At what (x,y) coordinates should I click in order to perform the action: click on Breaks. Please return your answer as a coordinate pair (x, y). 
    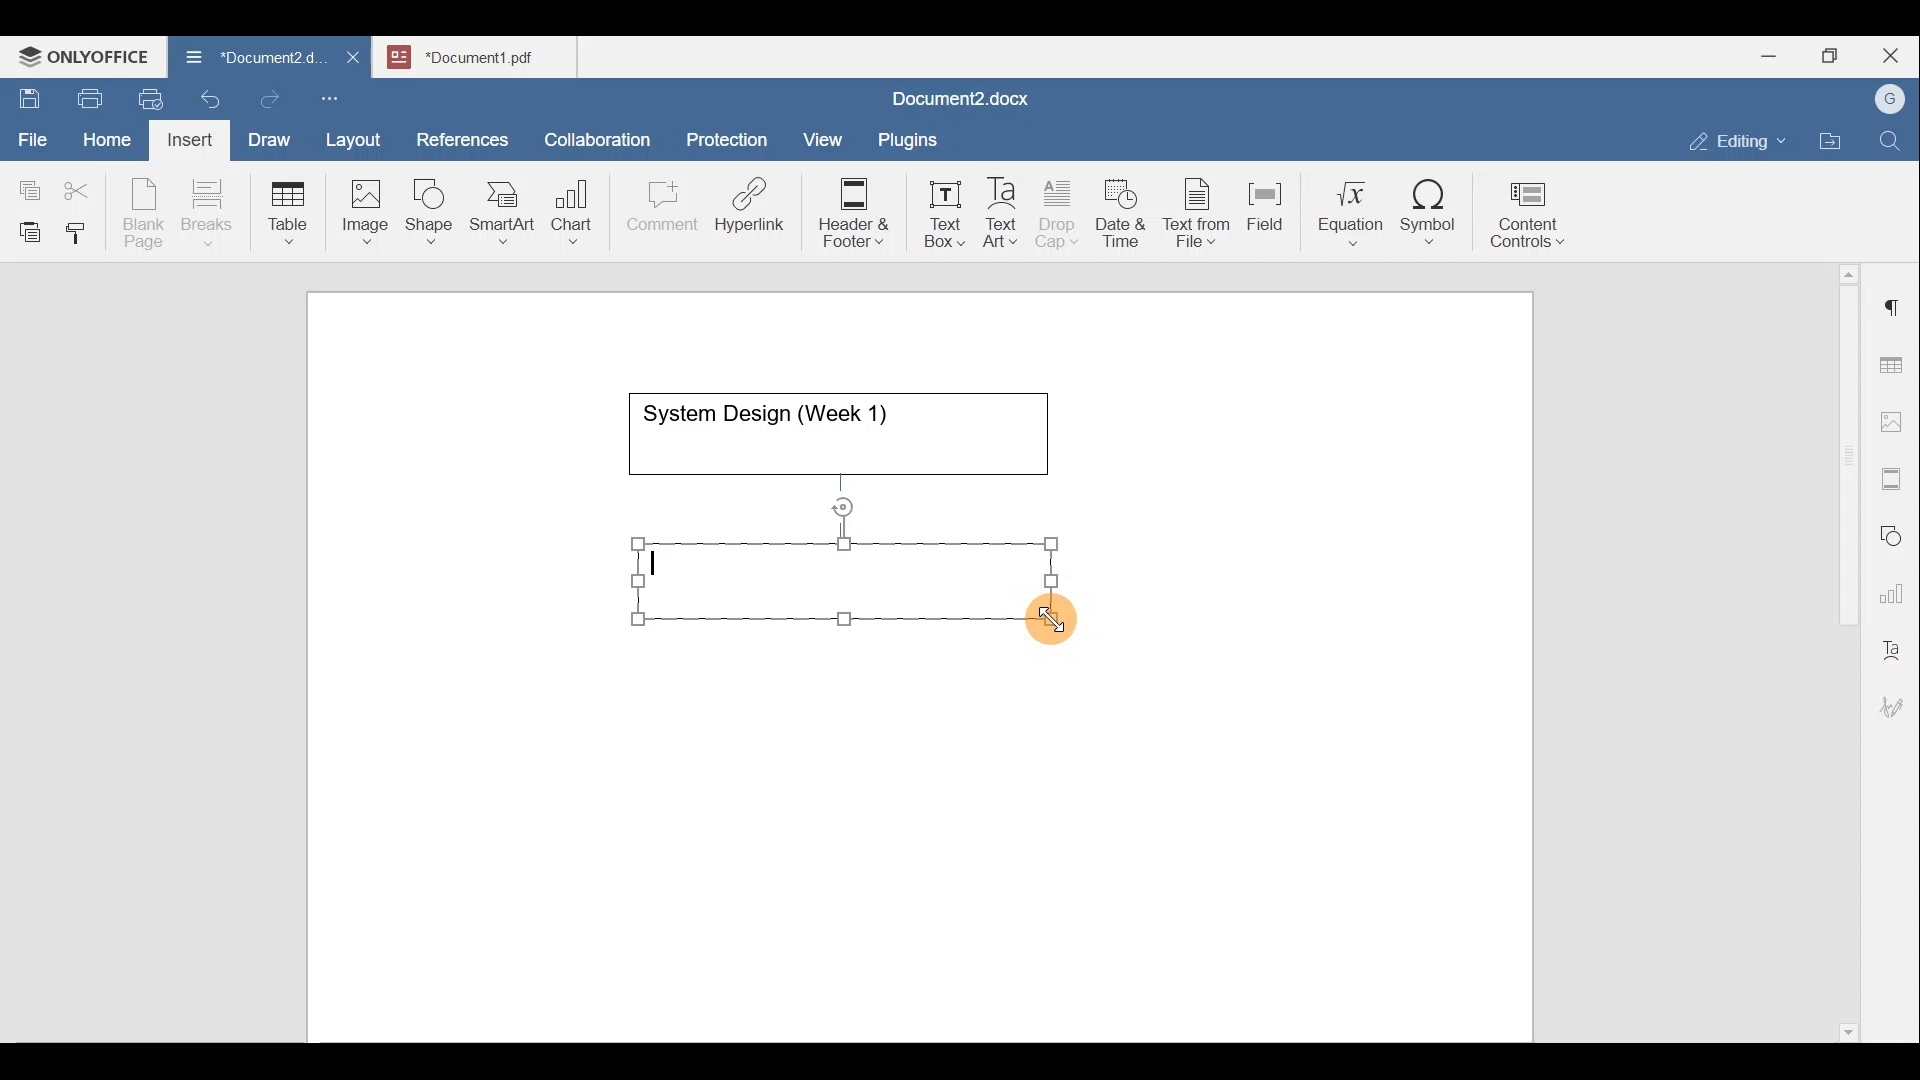
    Looking at the image, I should click on (206, 214).